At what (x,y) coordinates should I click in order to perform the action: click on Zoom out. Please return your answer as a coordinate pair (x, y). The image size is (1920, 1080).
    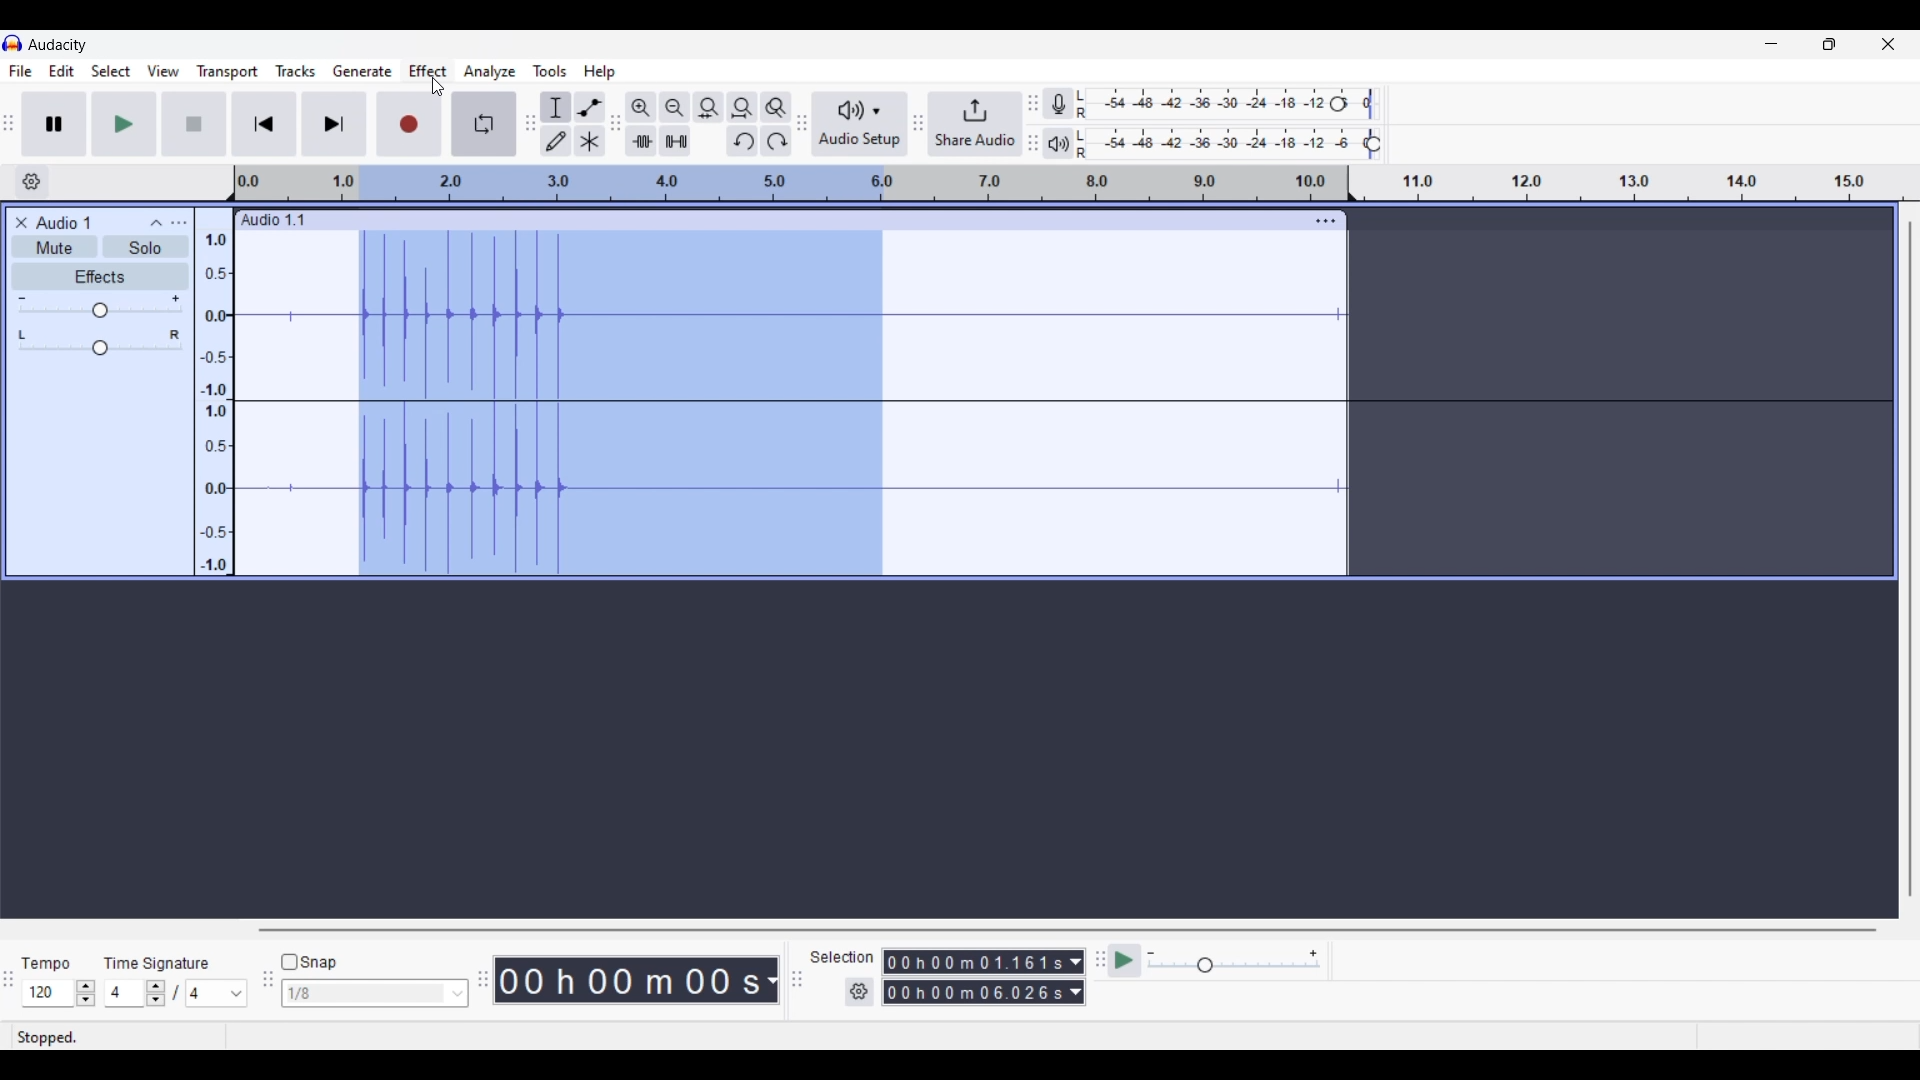
    Looking at the image, I should click on (674, 106).